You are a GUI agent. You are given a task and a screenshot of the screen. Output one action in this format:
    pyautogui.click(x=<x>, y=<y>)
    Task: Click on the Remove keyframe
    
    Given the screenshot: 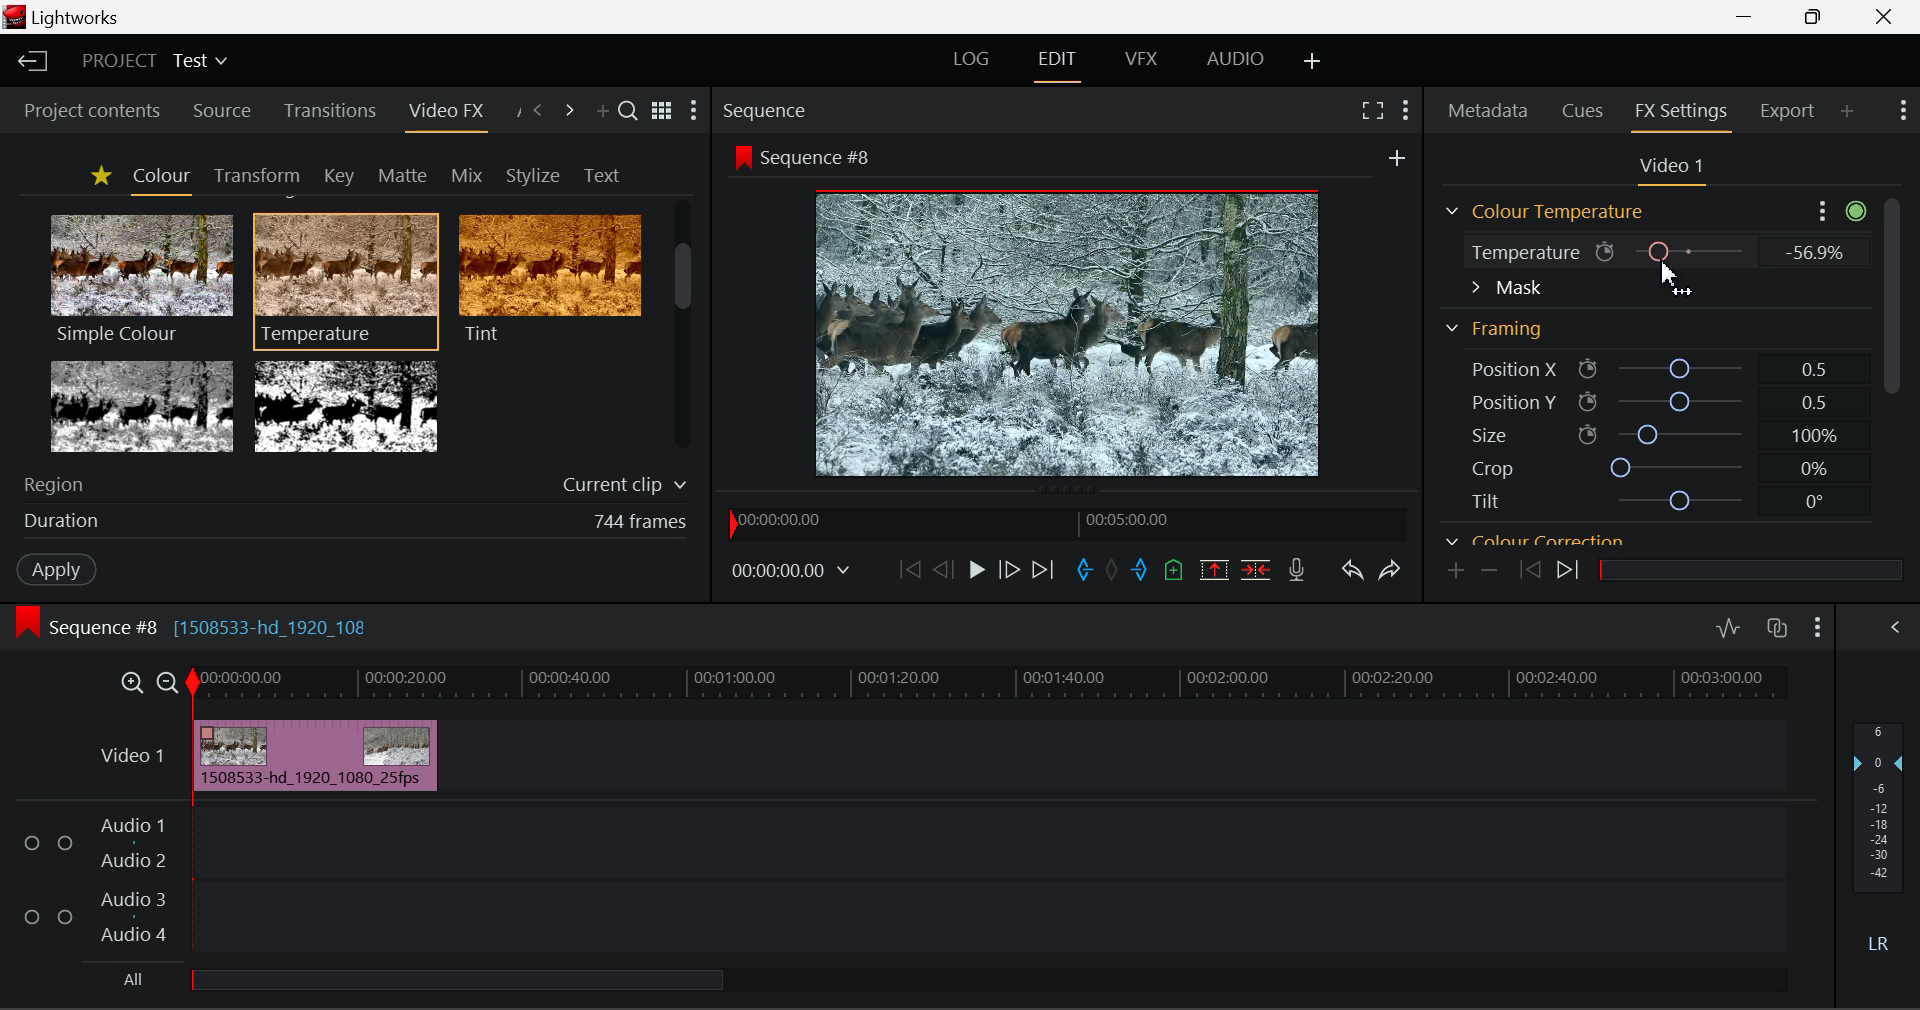 What is the action you would take?
    pyautogui.click(x=1489, y=573)
    